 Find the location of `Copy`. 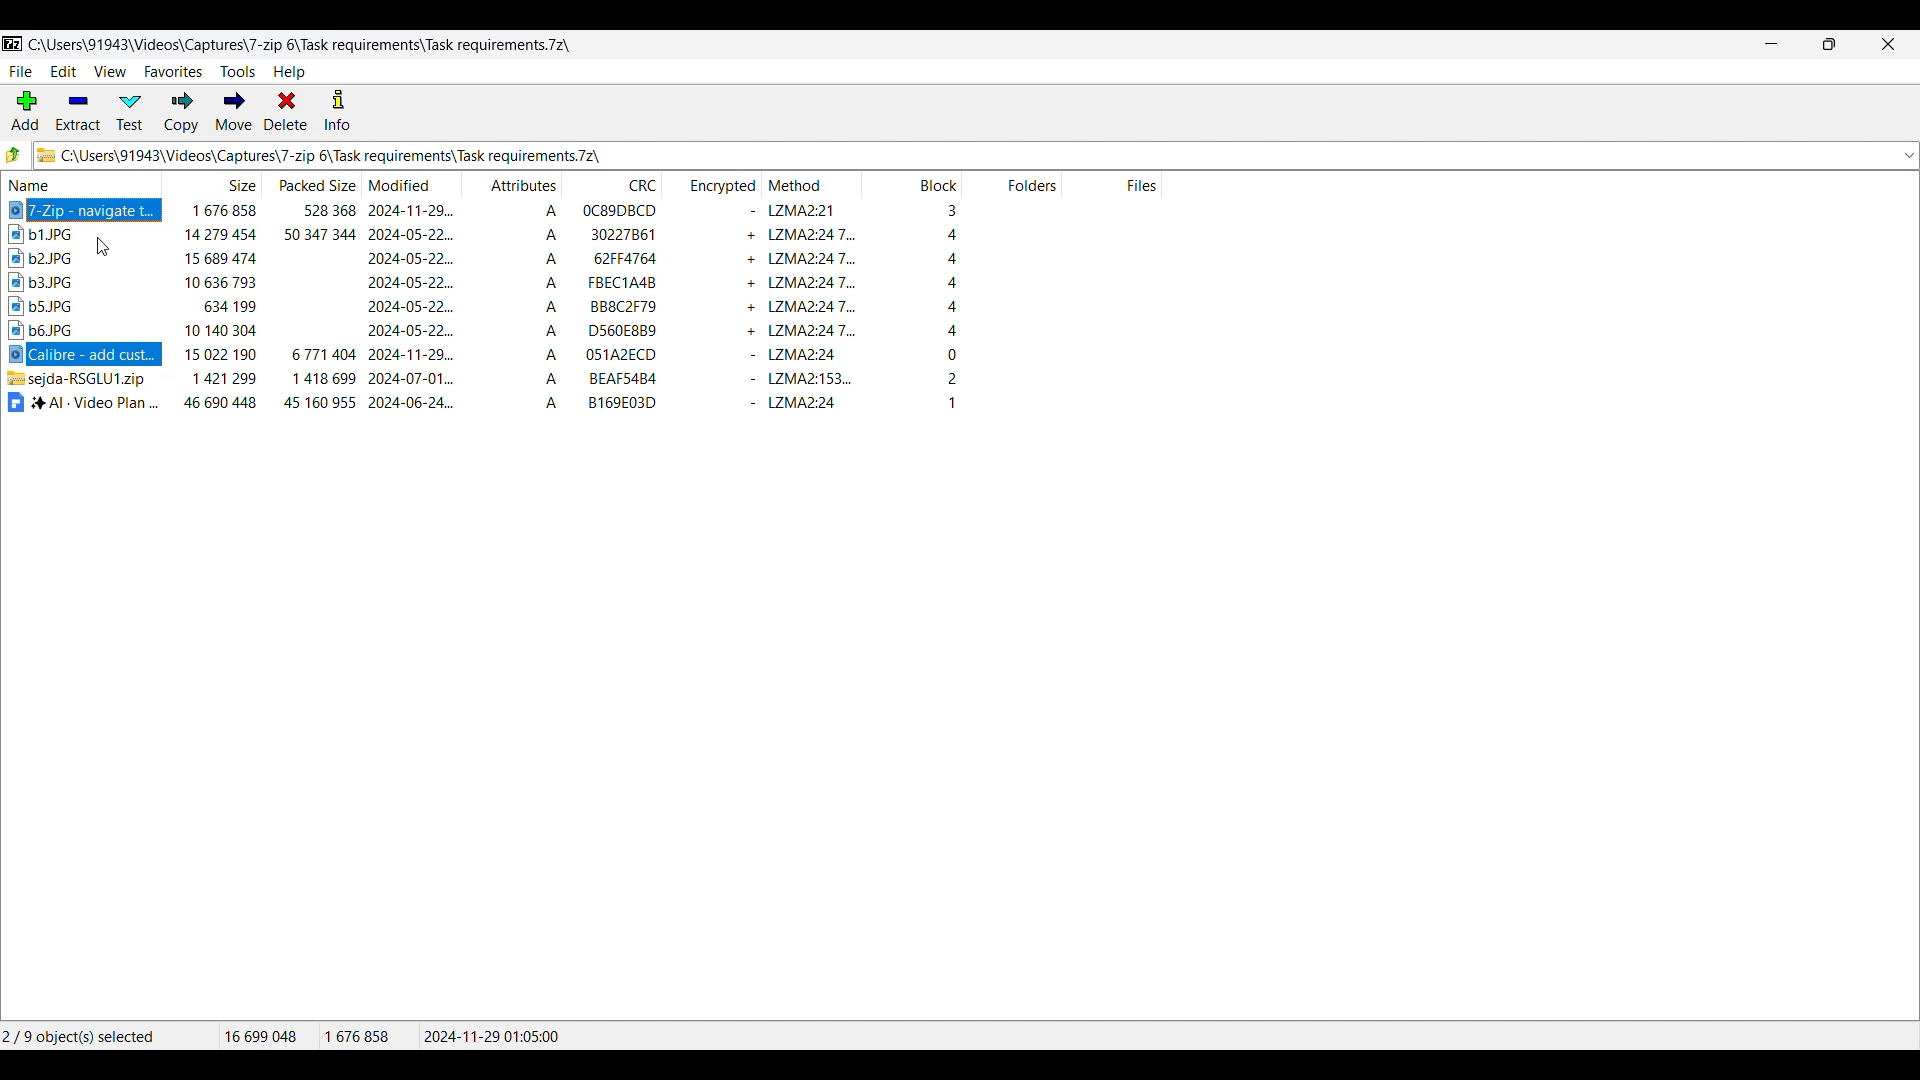

Copy is located at coordinates (181, 111).